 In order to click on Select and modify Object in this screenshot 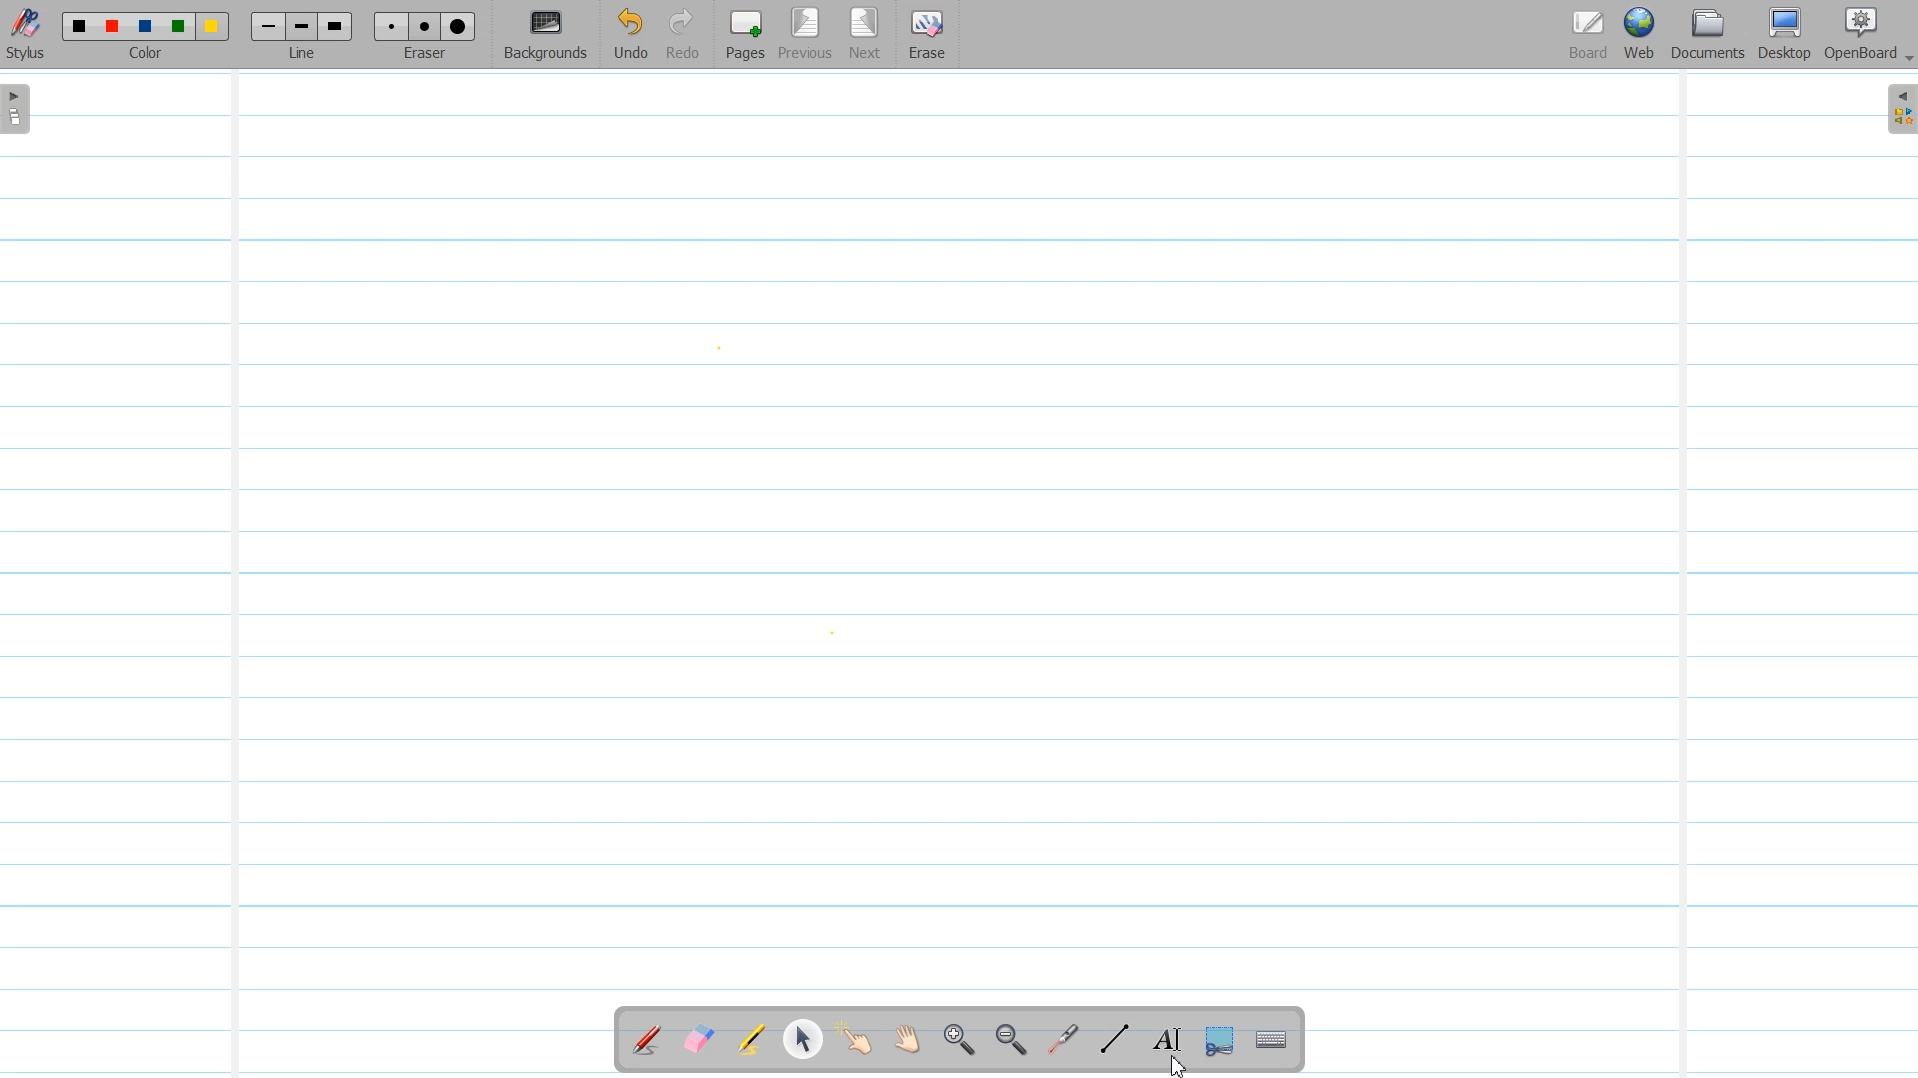, I will do `click(803, 1039)`.